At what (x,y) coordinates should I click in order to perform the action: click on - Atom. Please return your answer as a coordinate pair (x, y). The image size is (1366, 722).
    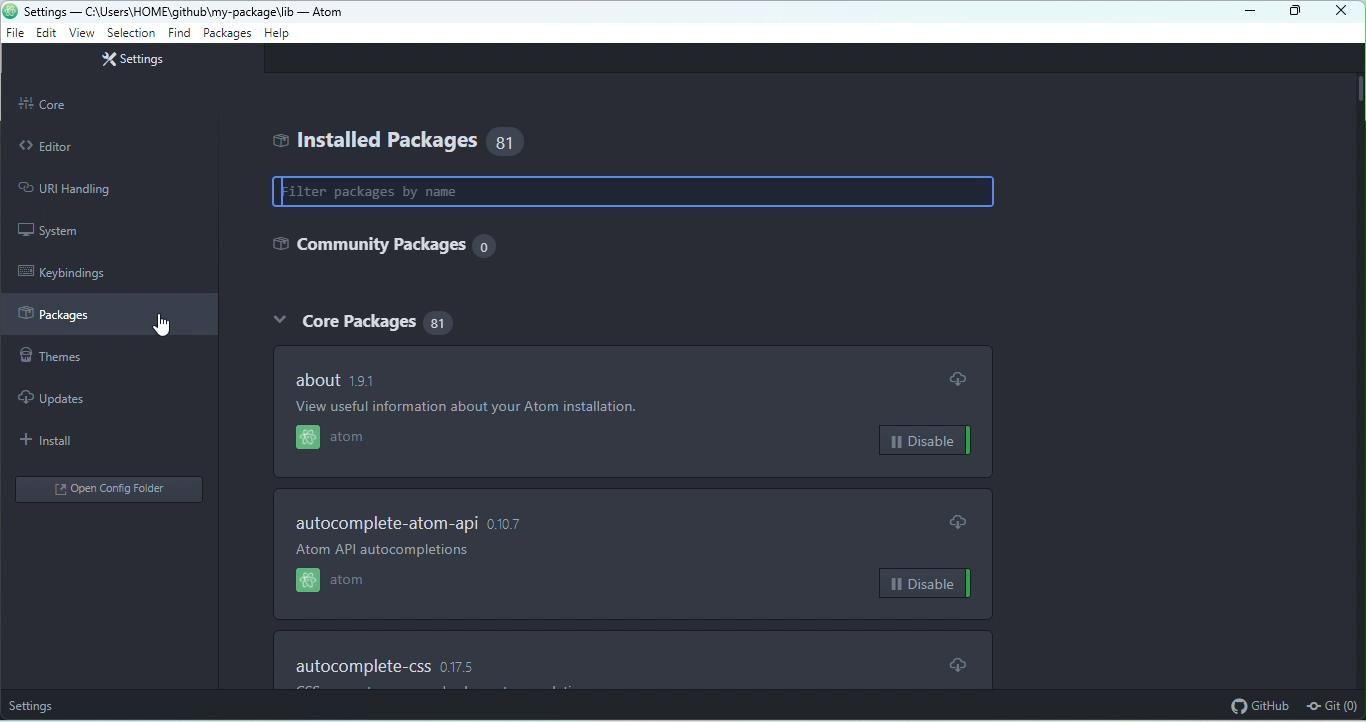
    Looking at the image, I should click on (319, 12).